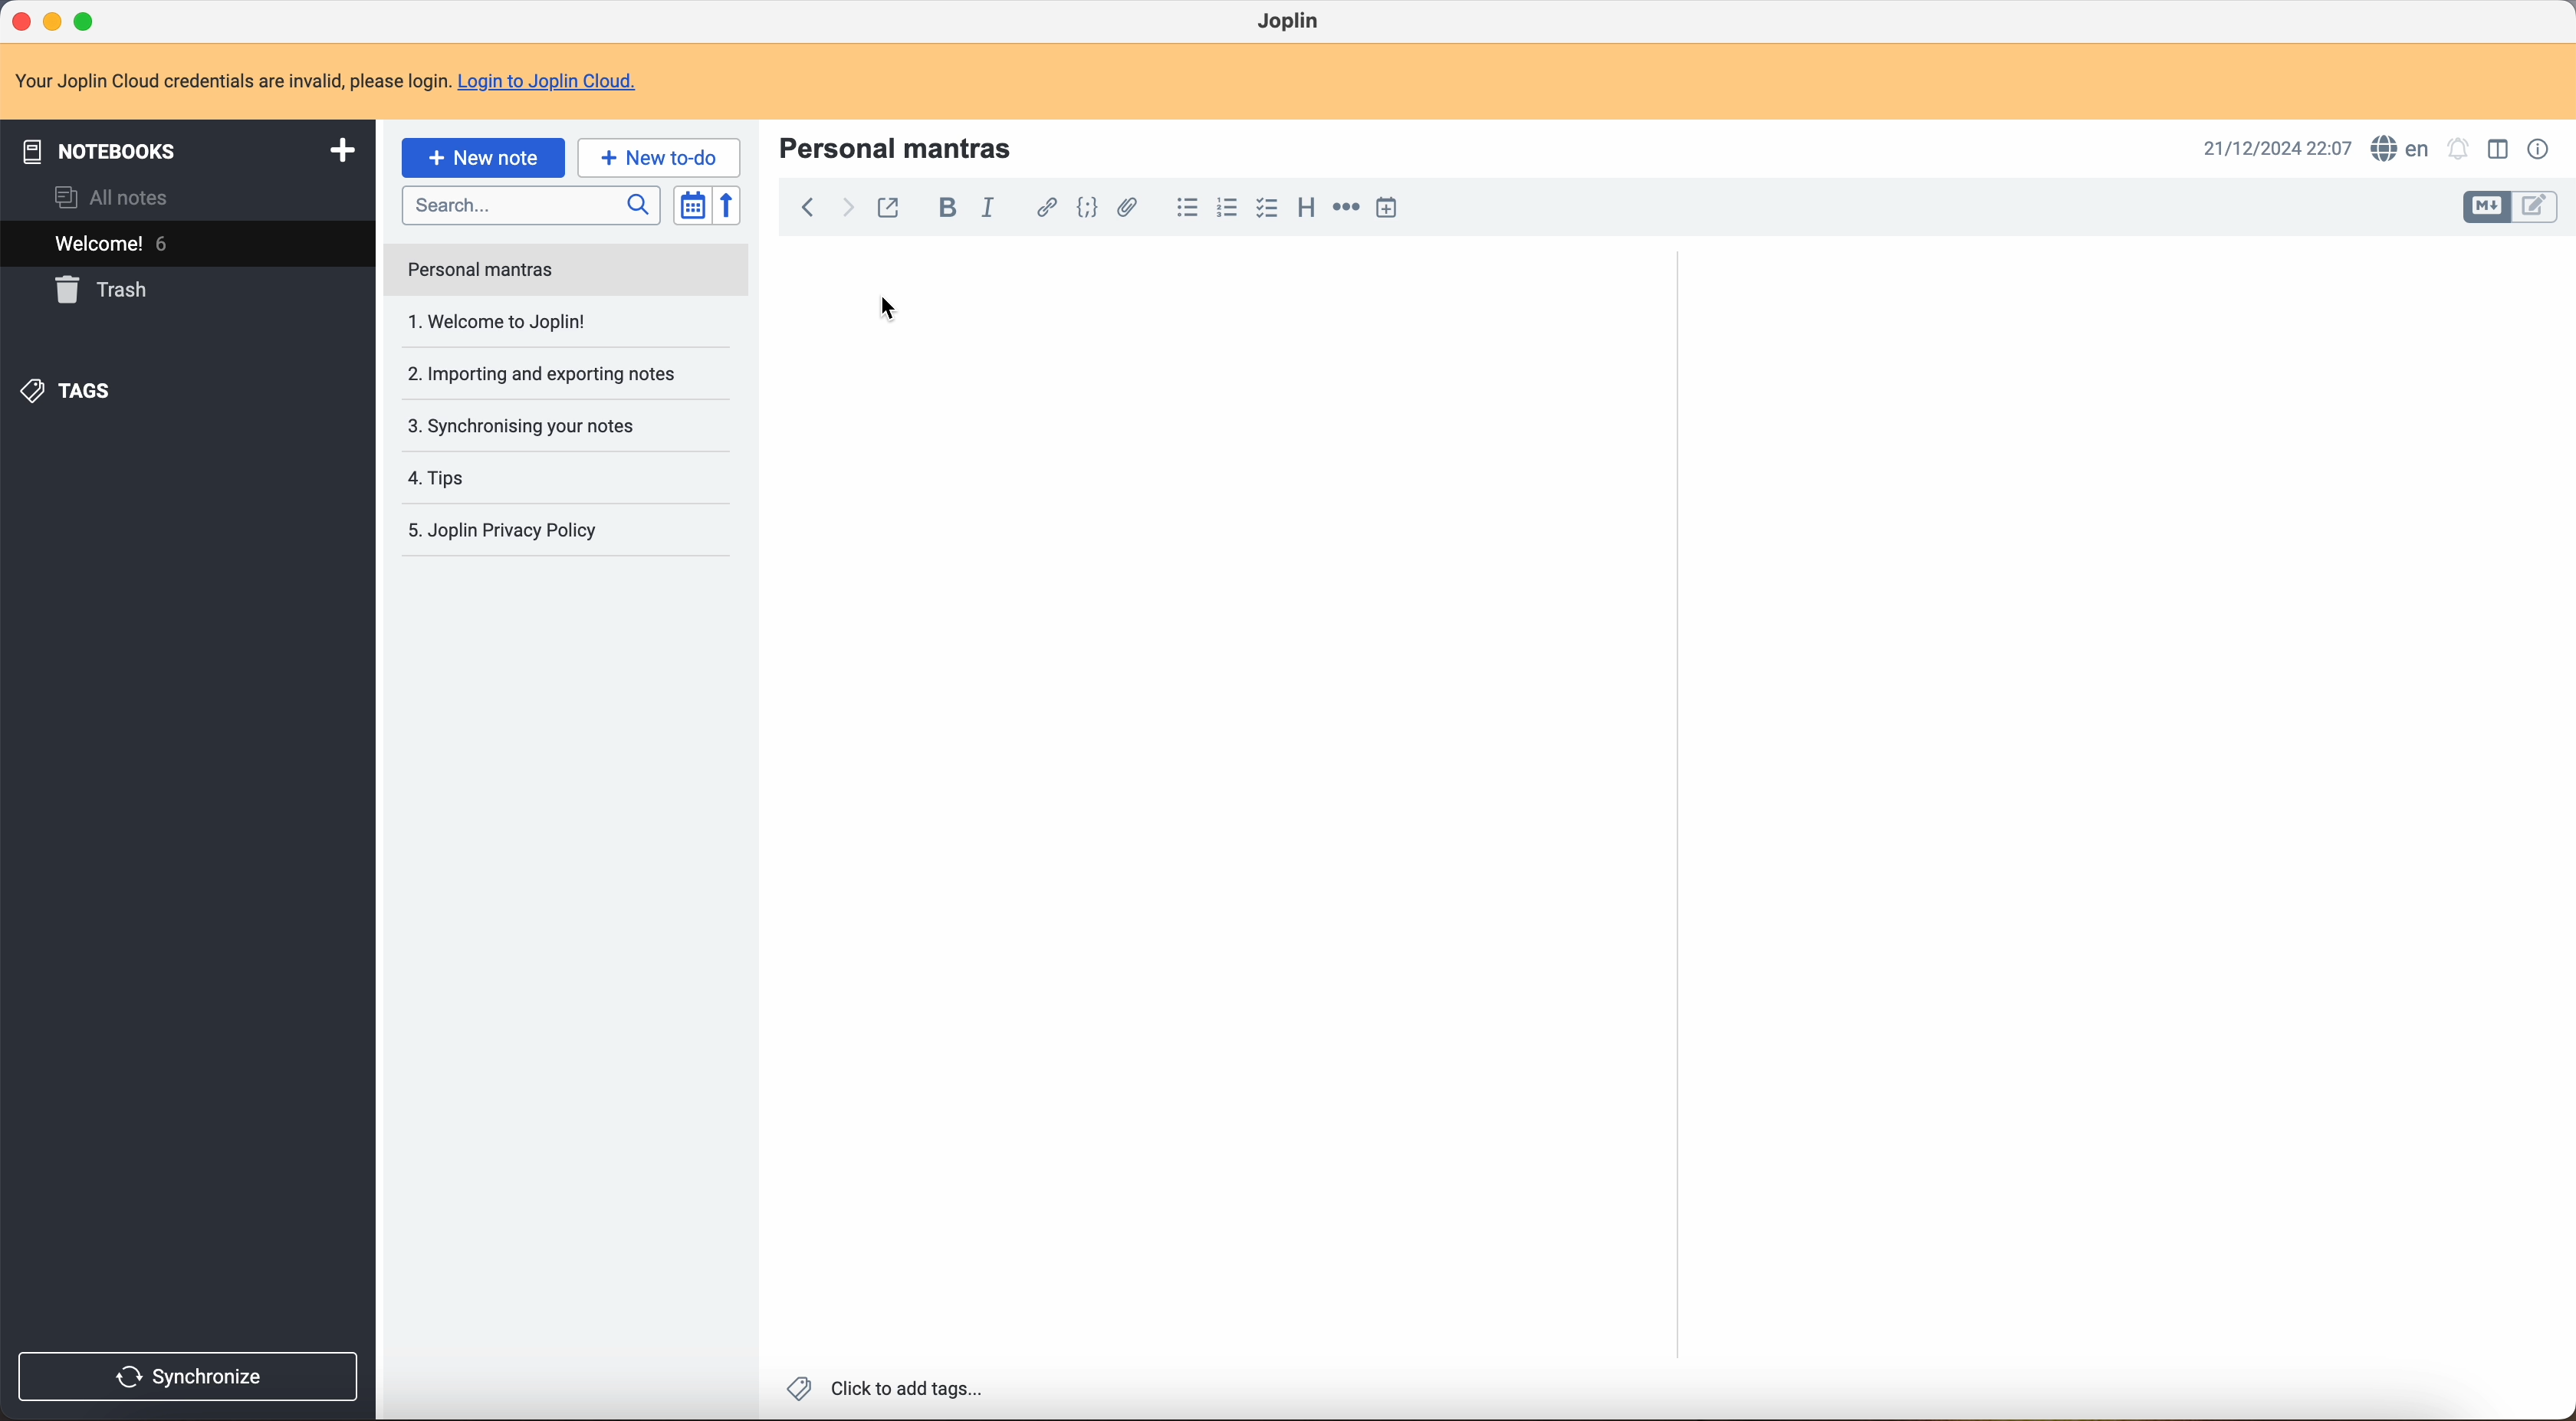  I want to click on note properties, so click(2539, 150).